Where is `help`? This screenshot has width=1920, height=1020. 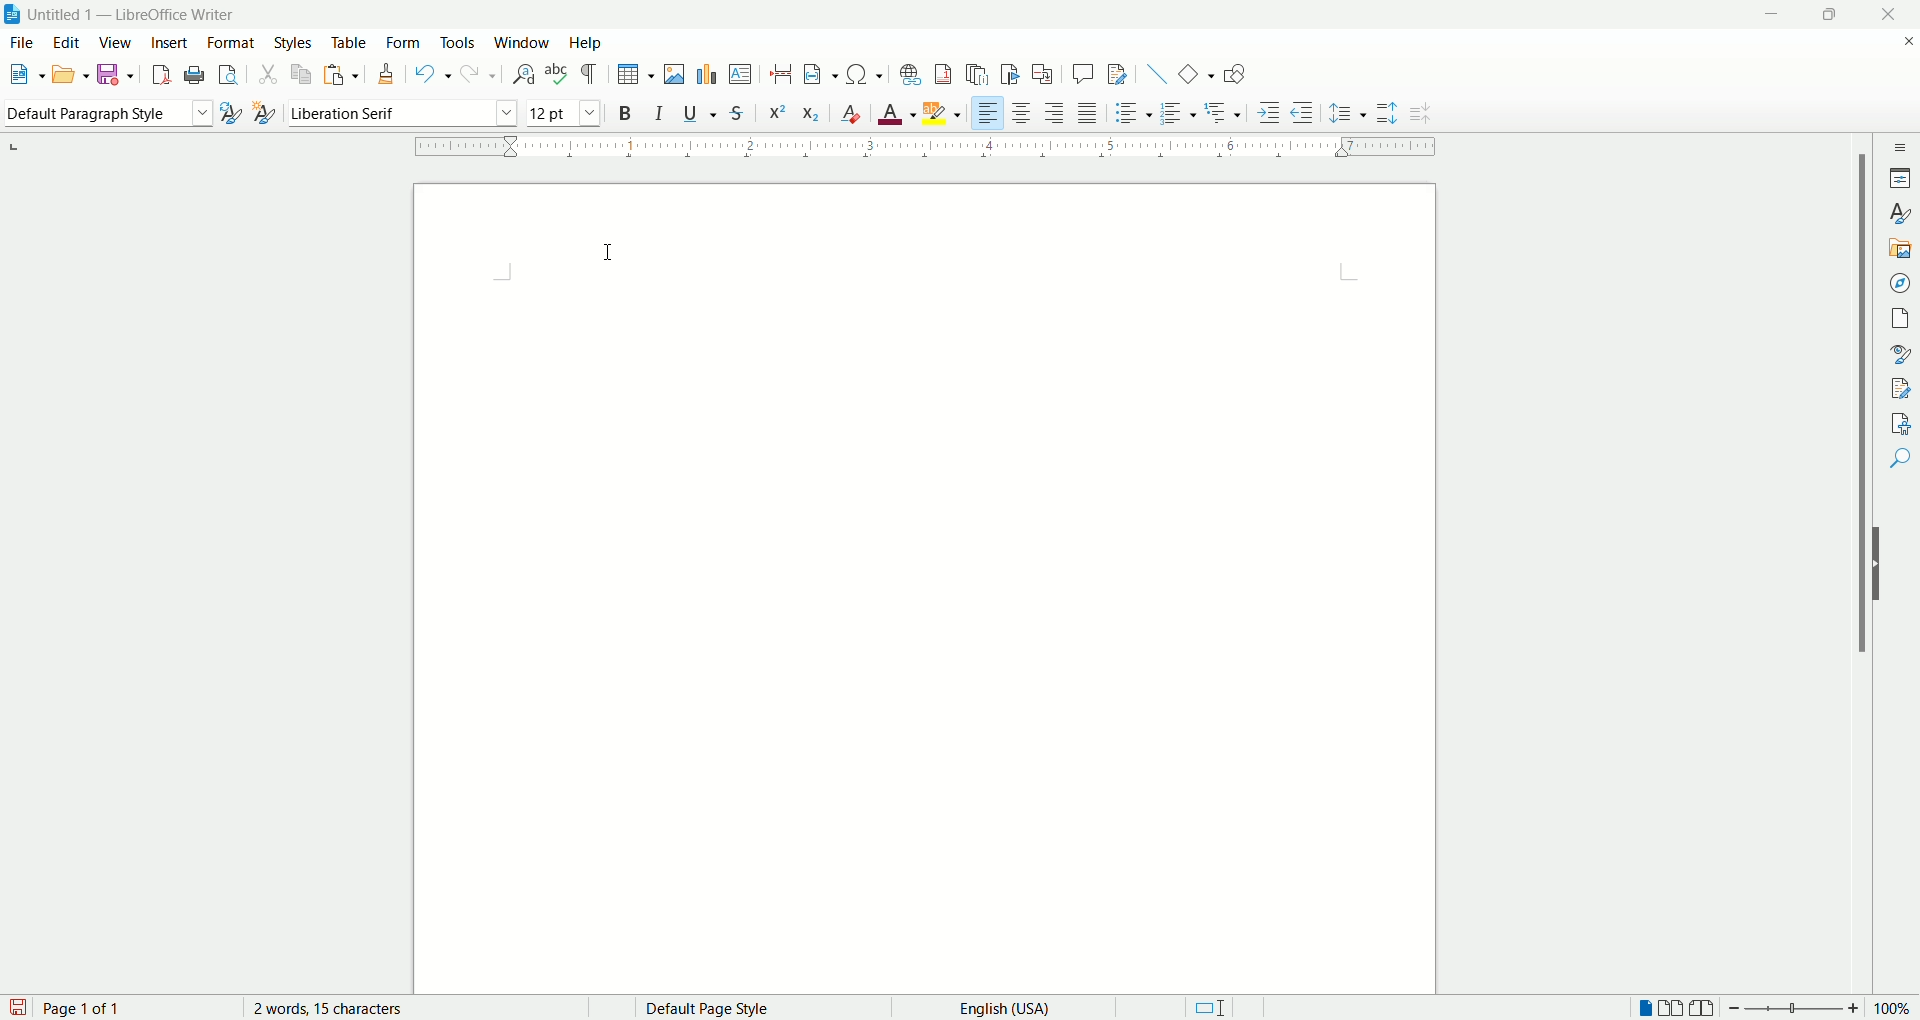
help is located at coordinates (587, 44).